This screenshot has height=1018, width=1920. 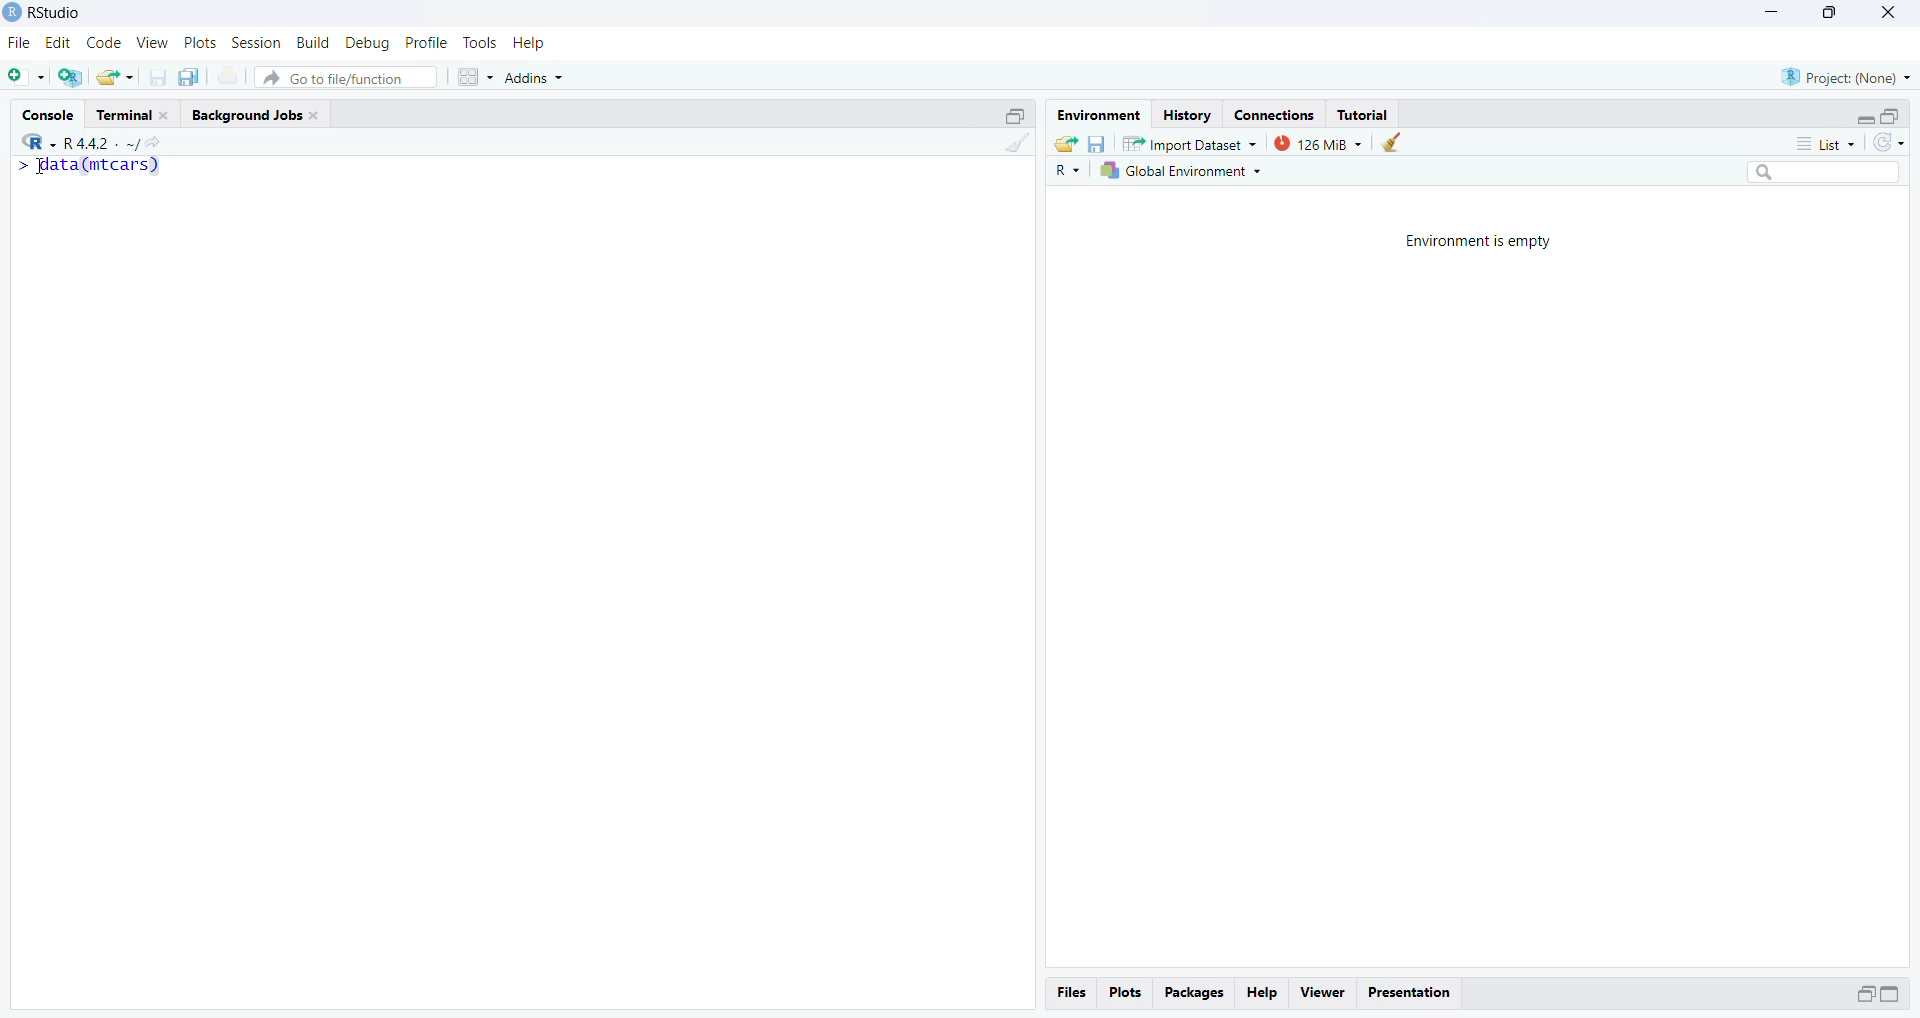 What do you see at coordinates (478, 41) in the screenshot?
I see `Tools` at bounding box center [478, 41].